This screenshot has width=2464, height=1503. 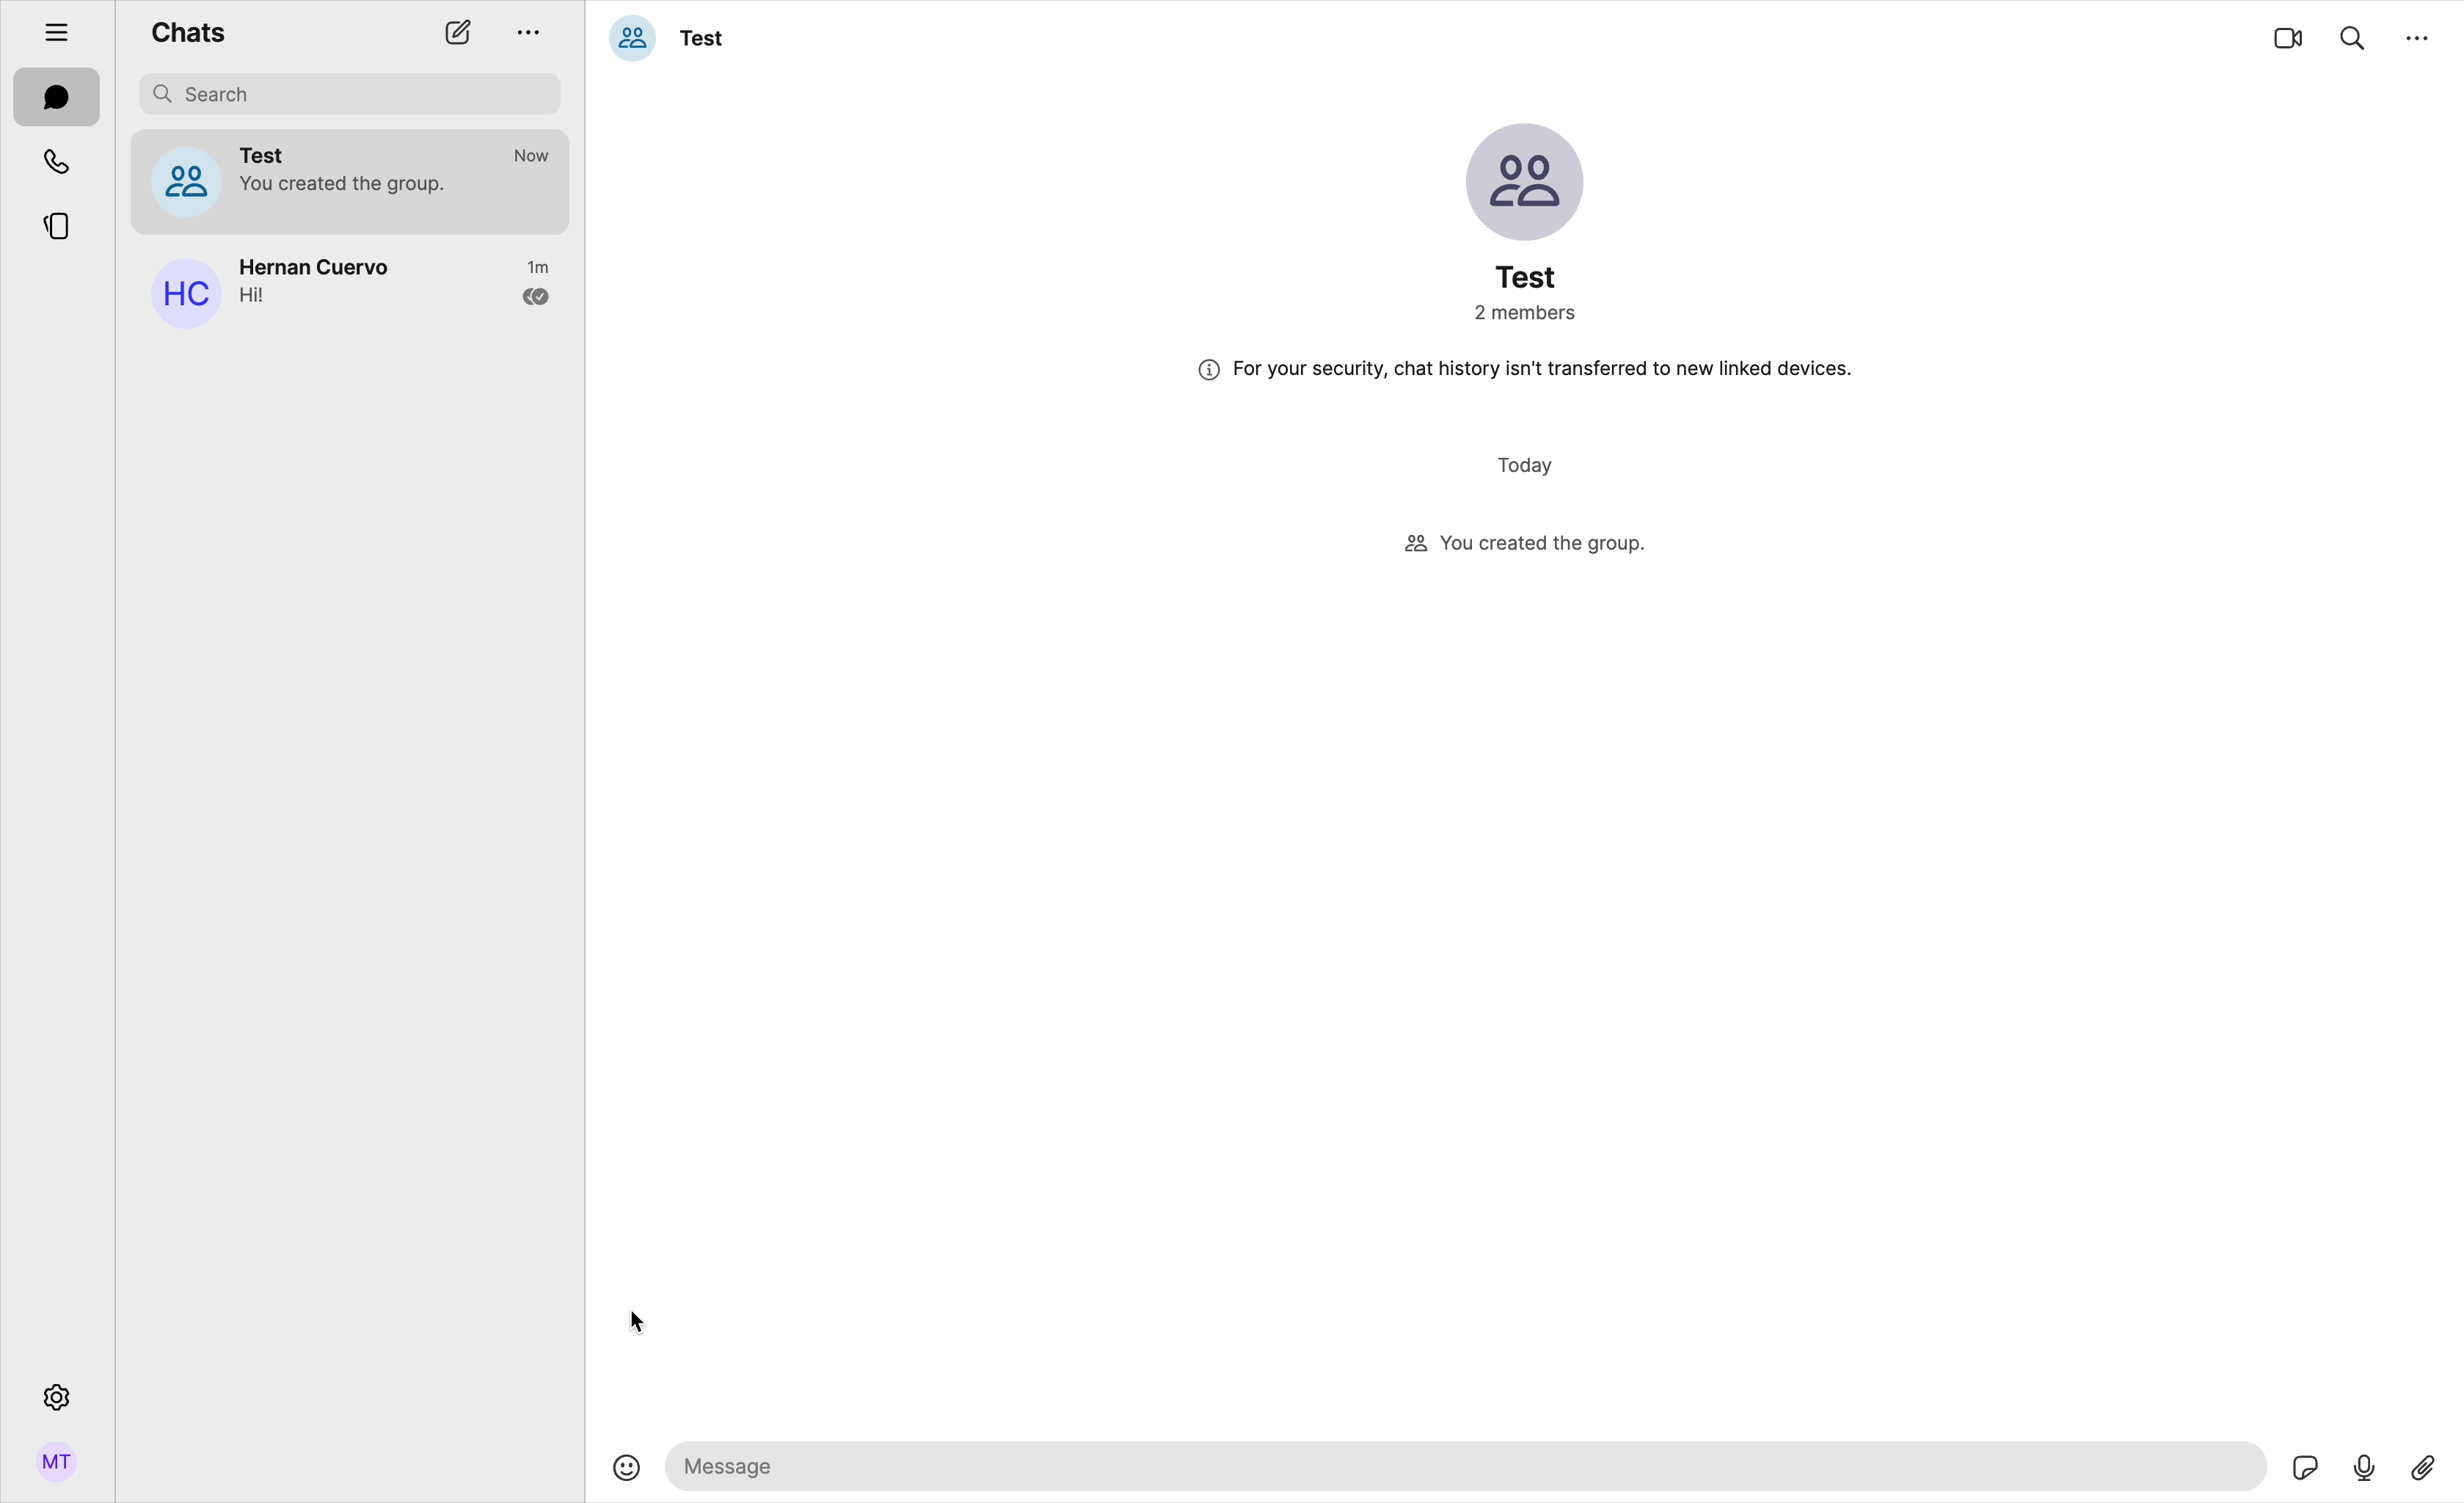 What do you see at coordinates (2307, 1470) in the screenshot?
I see `sticker` at bounding box center [2307, 1470].